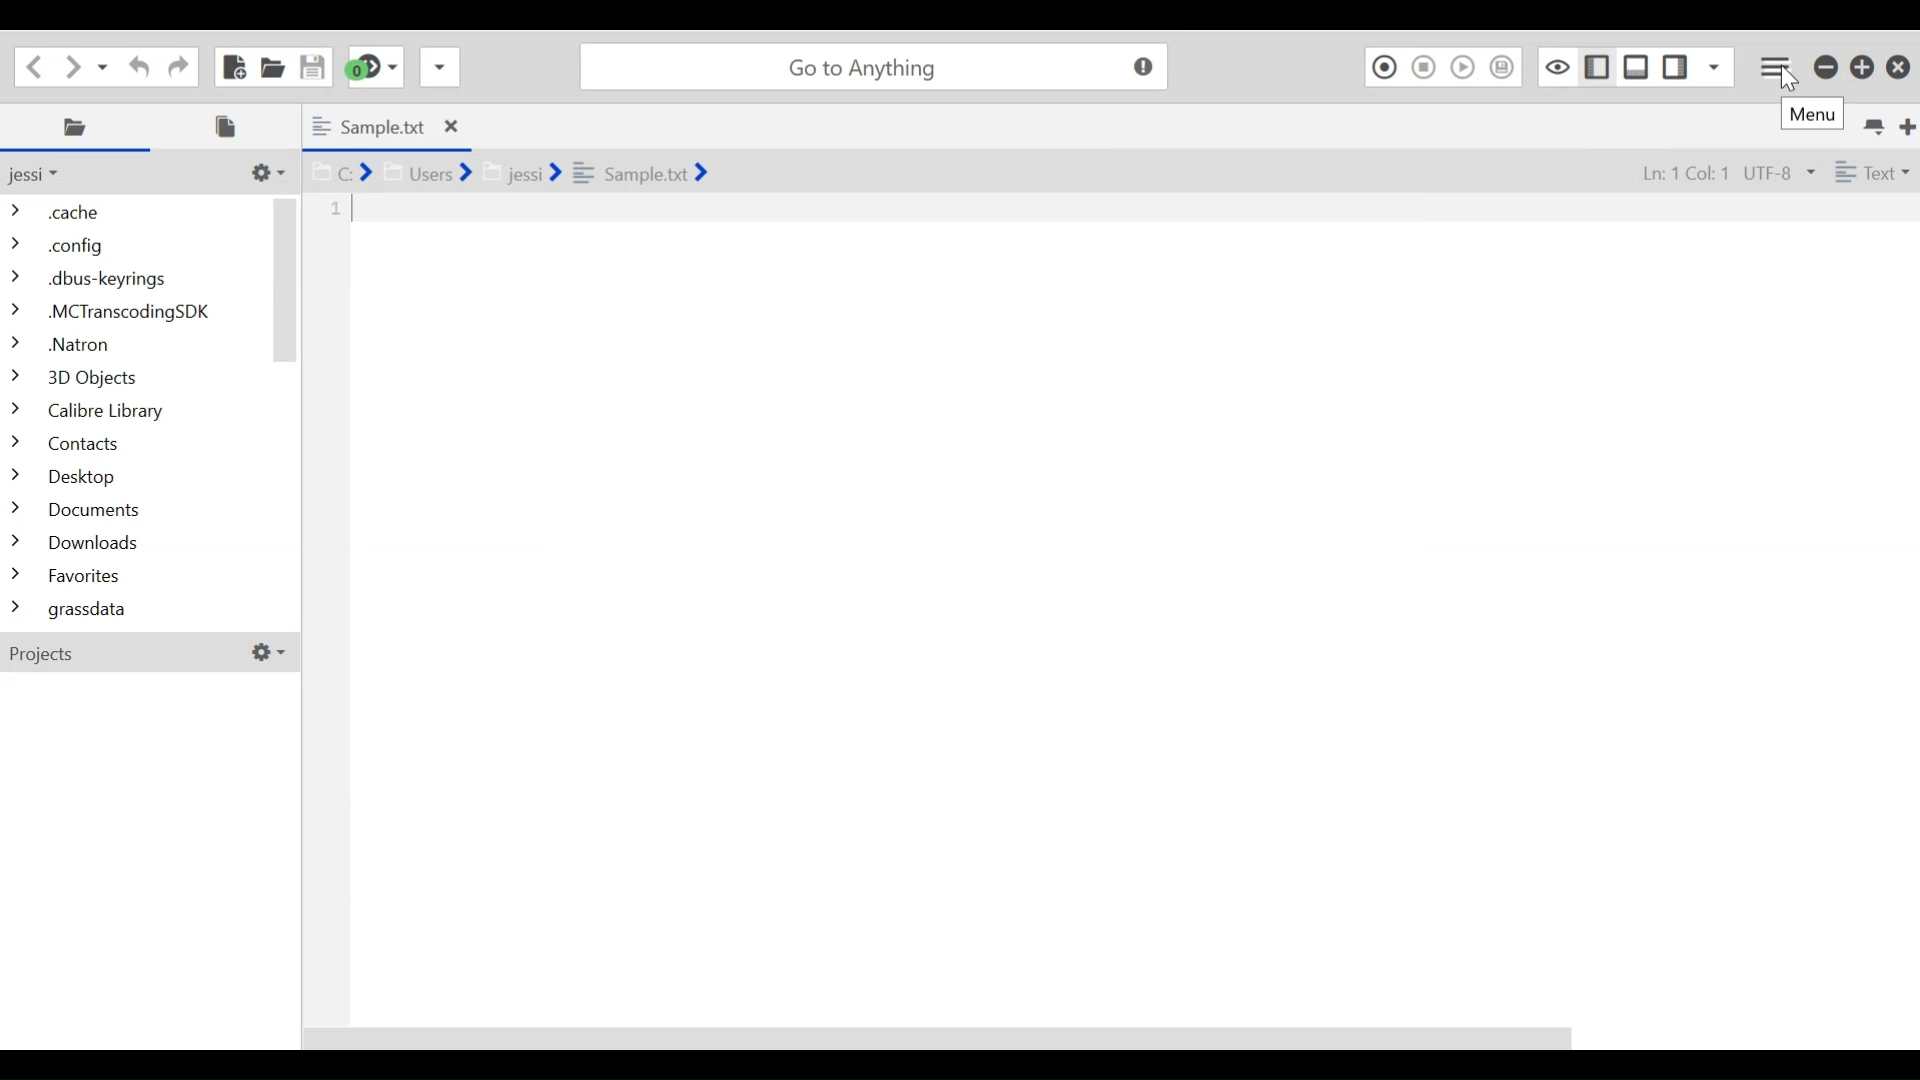  I want to click on Share current file, so click(439, 66).